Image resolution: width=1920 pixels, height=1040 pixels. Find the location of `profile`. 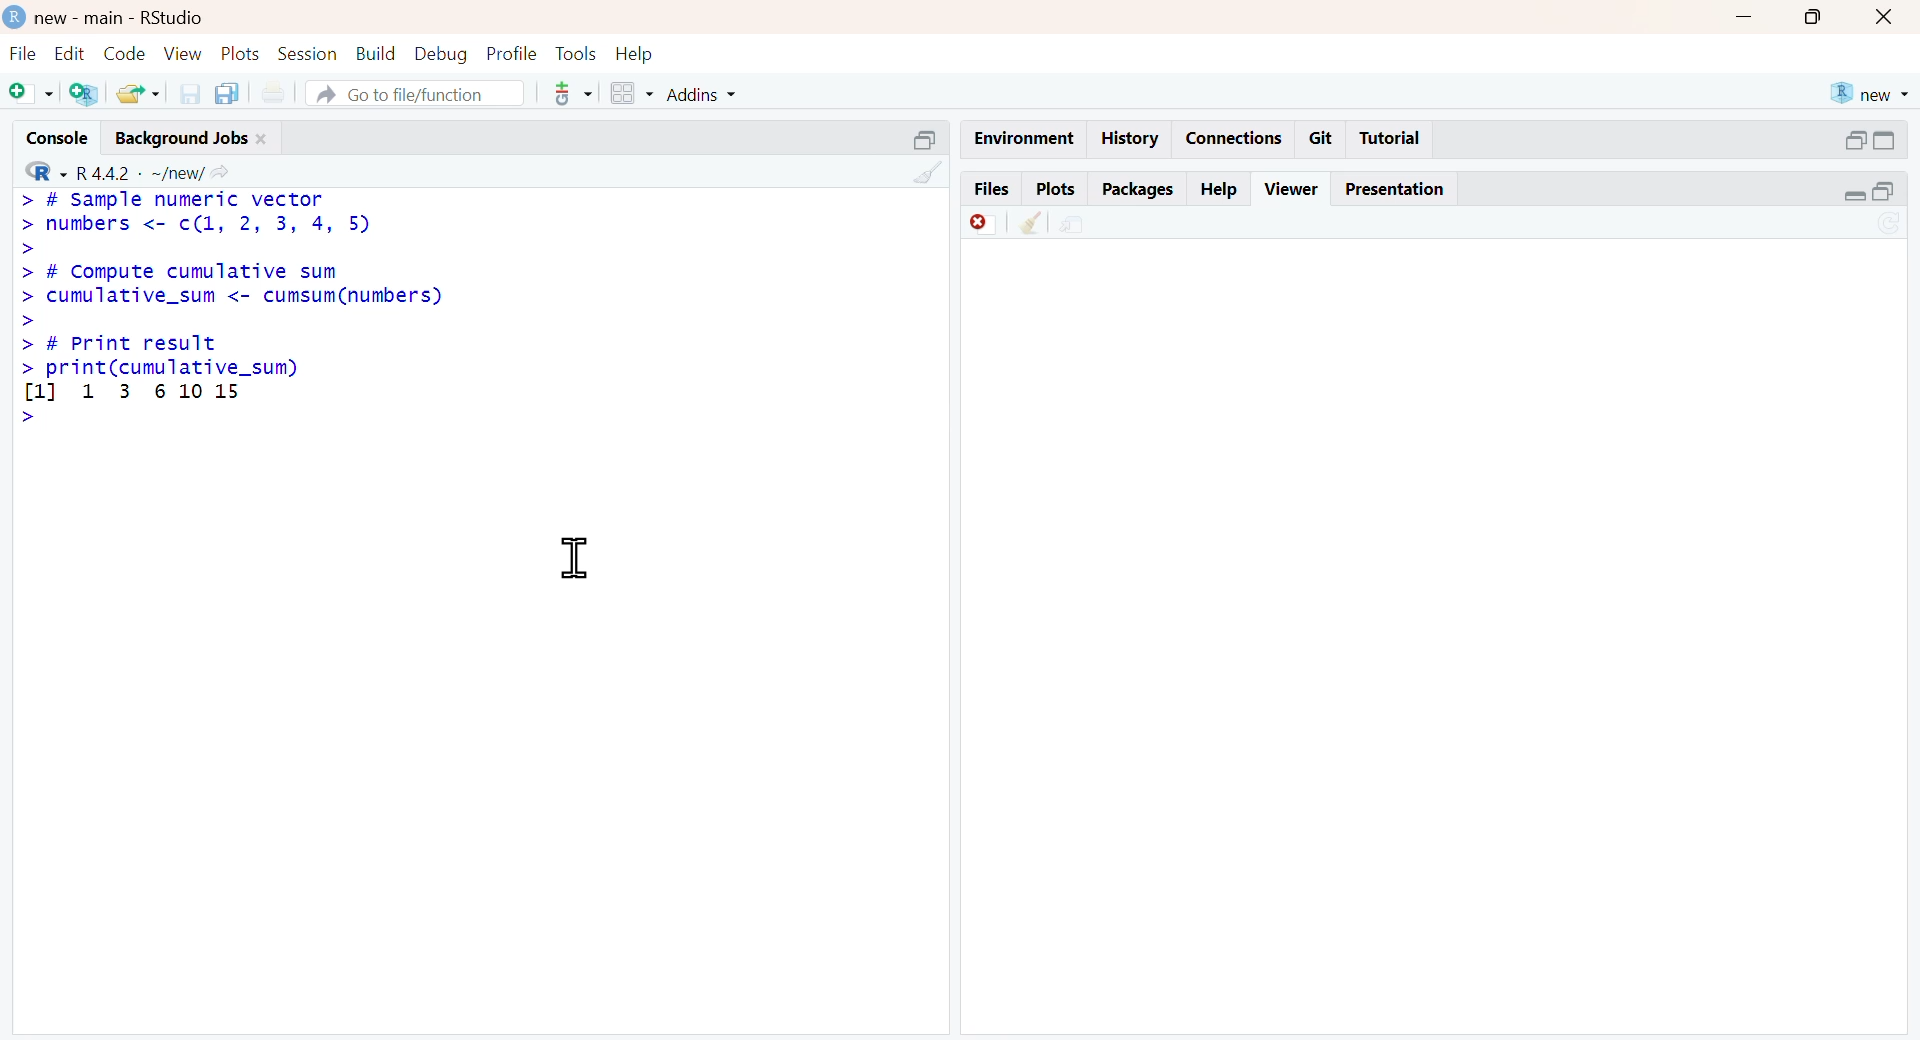

profile is located at coordinates (514, 53).